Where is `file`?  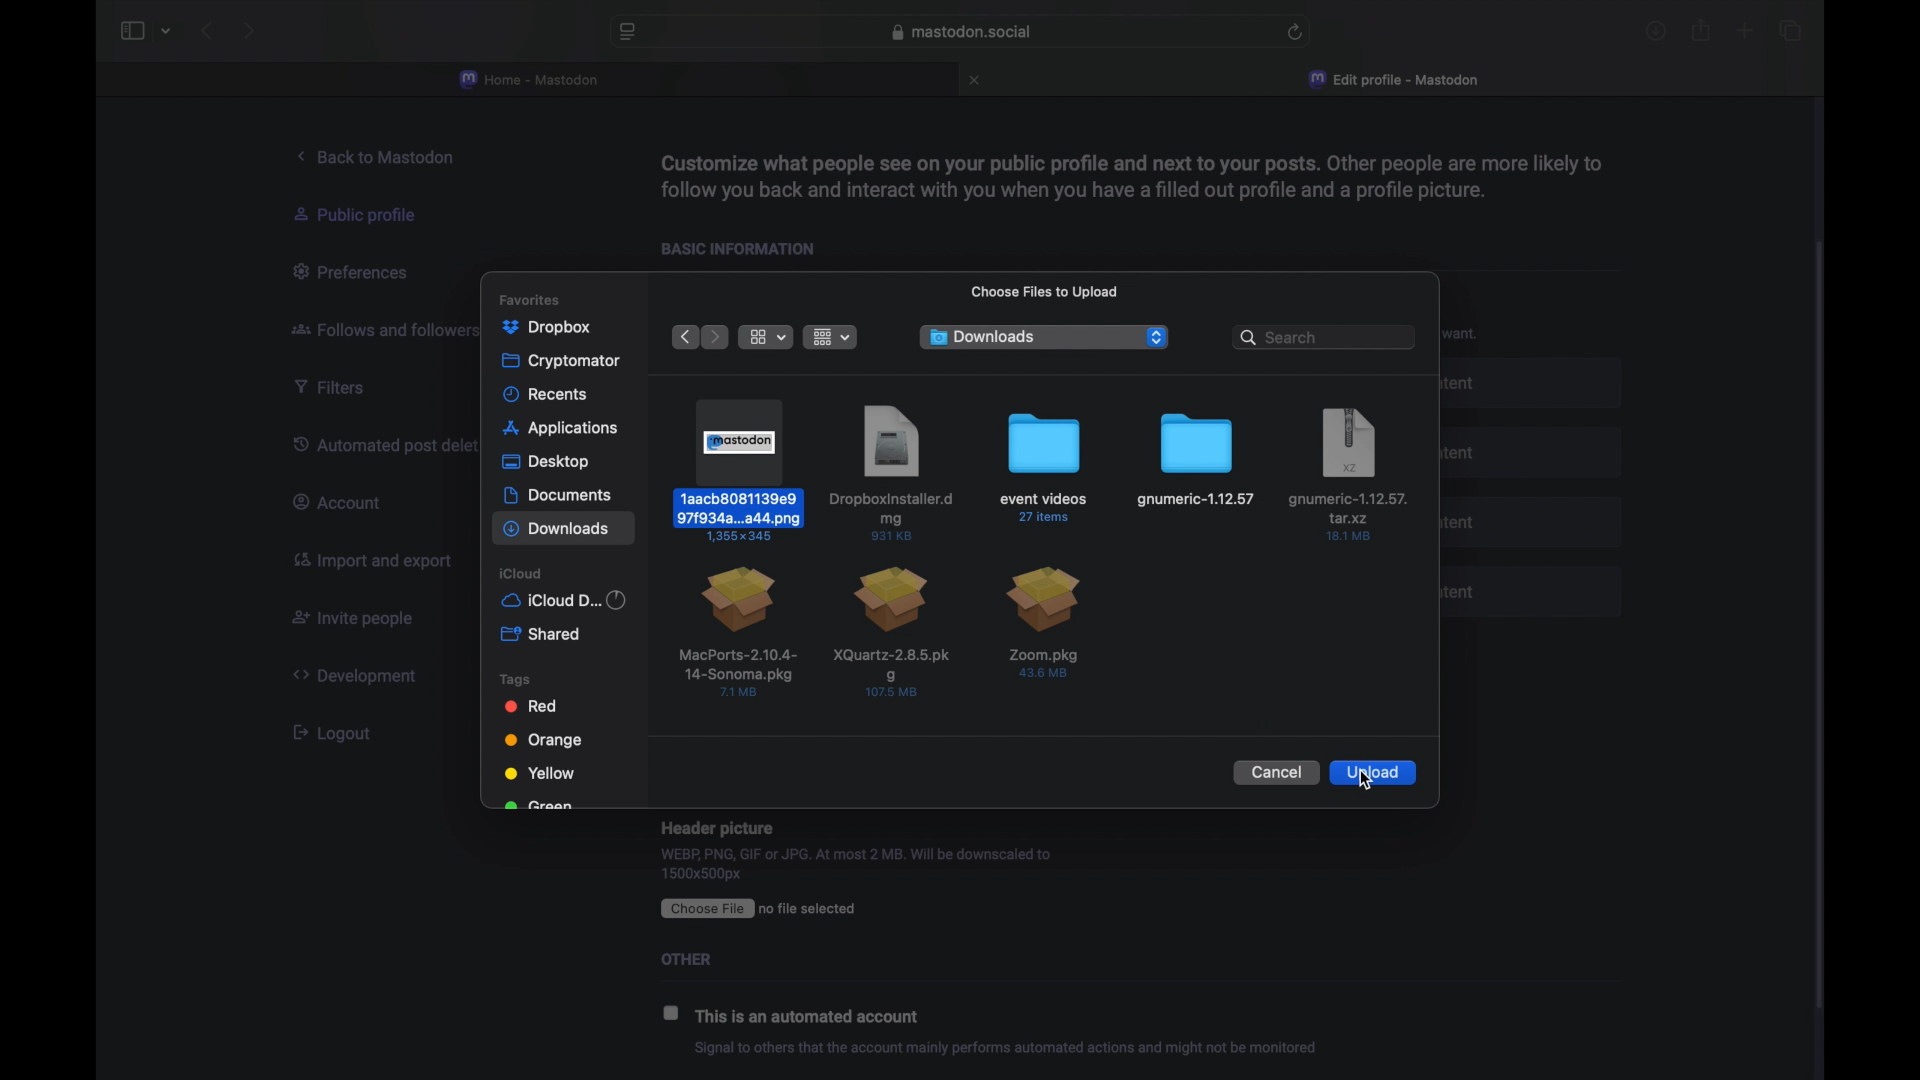 file is located at coordinates (893, 472).